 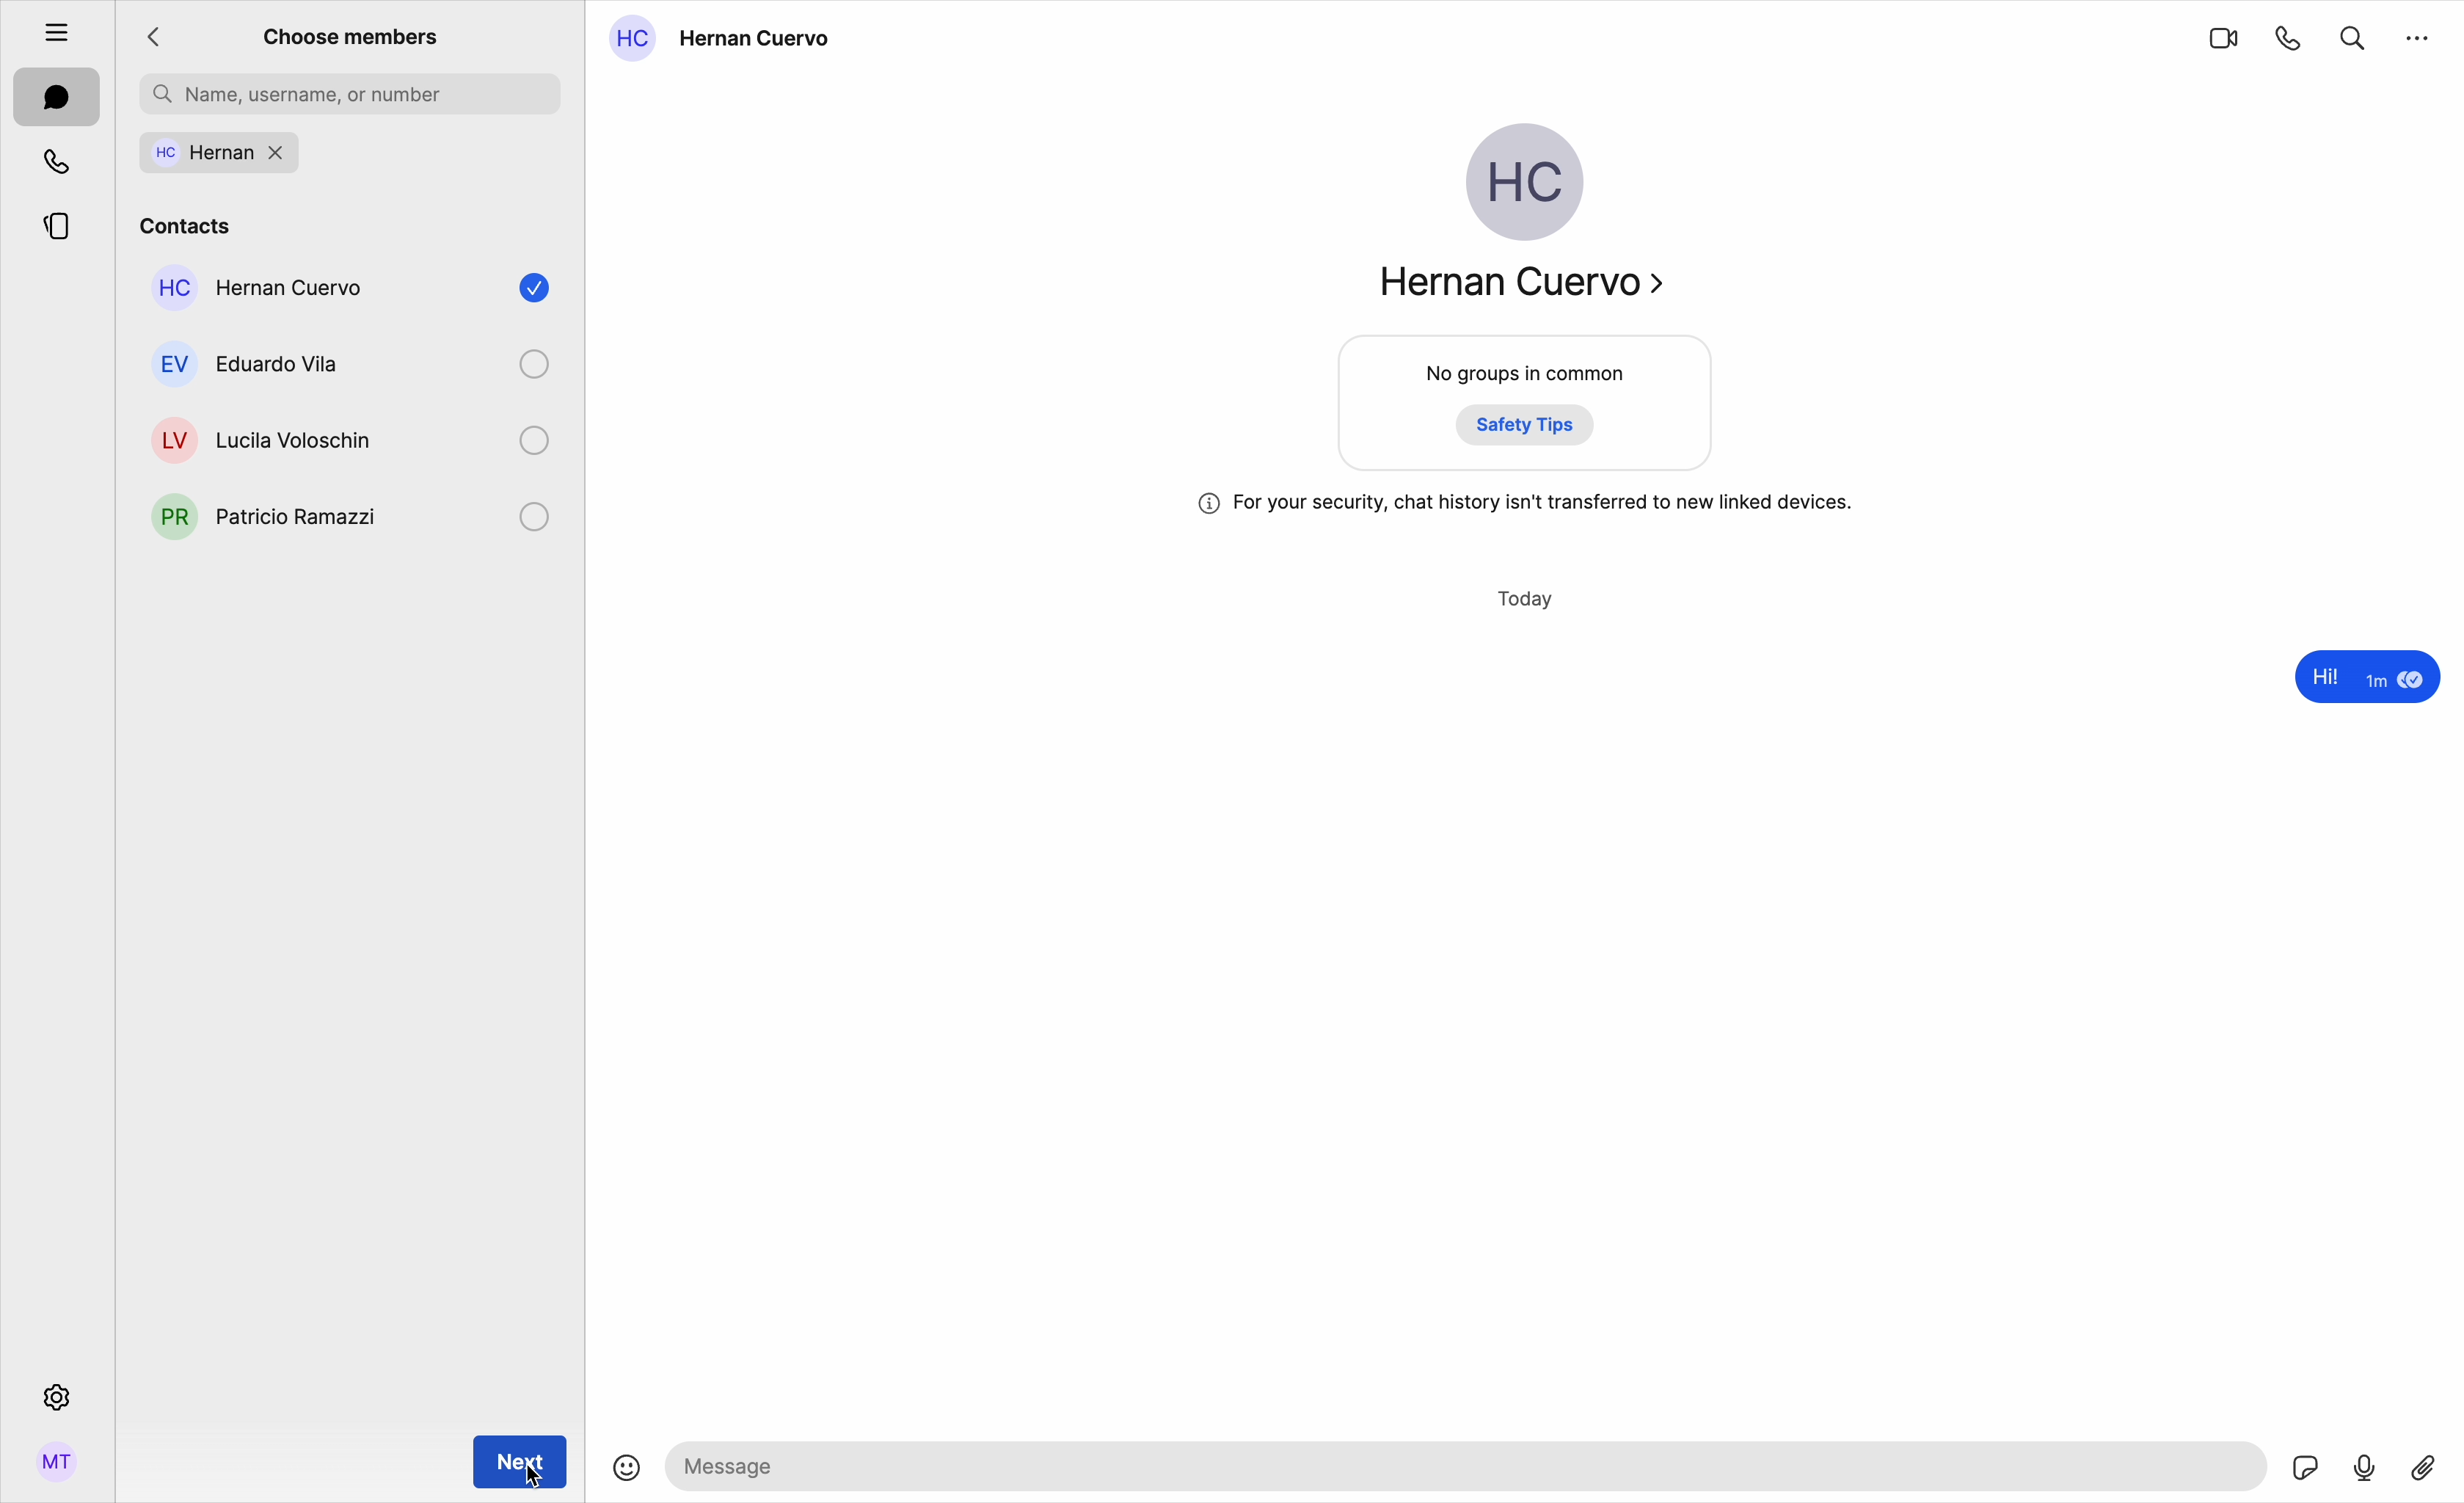 I want to click on hide tabs, so click(x=46, y=27).